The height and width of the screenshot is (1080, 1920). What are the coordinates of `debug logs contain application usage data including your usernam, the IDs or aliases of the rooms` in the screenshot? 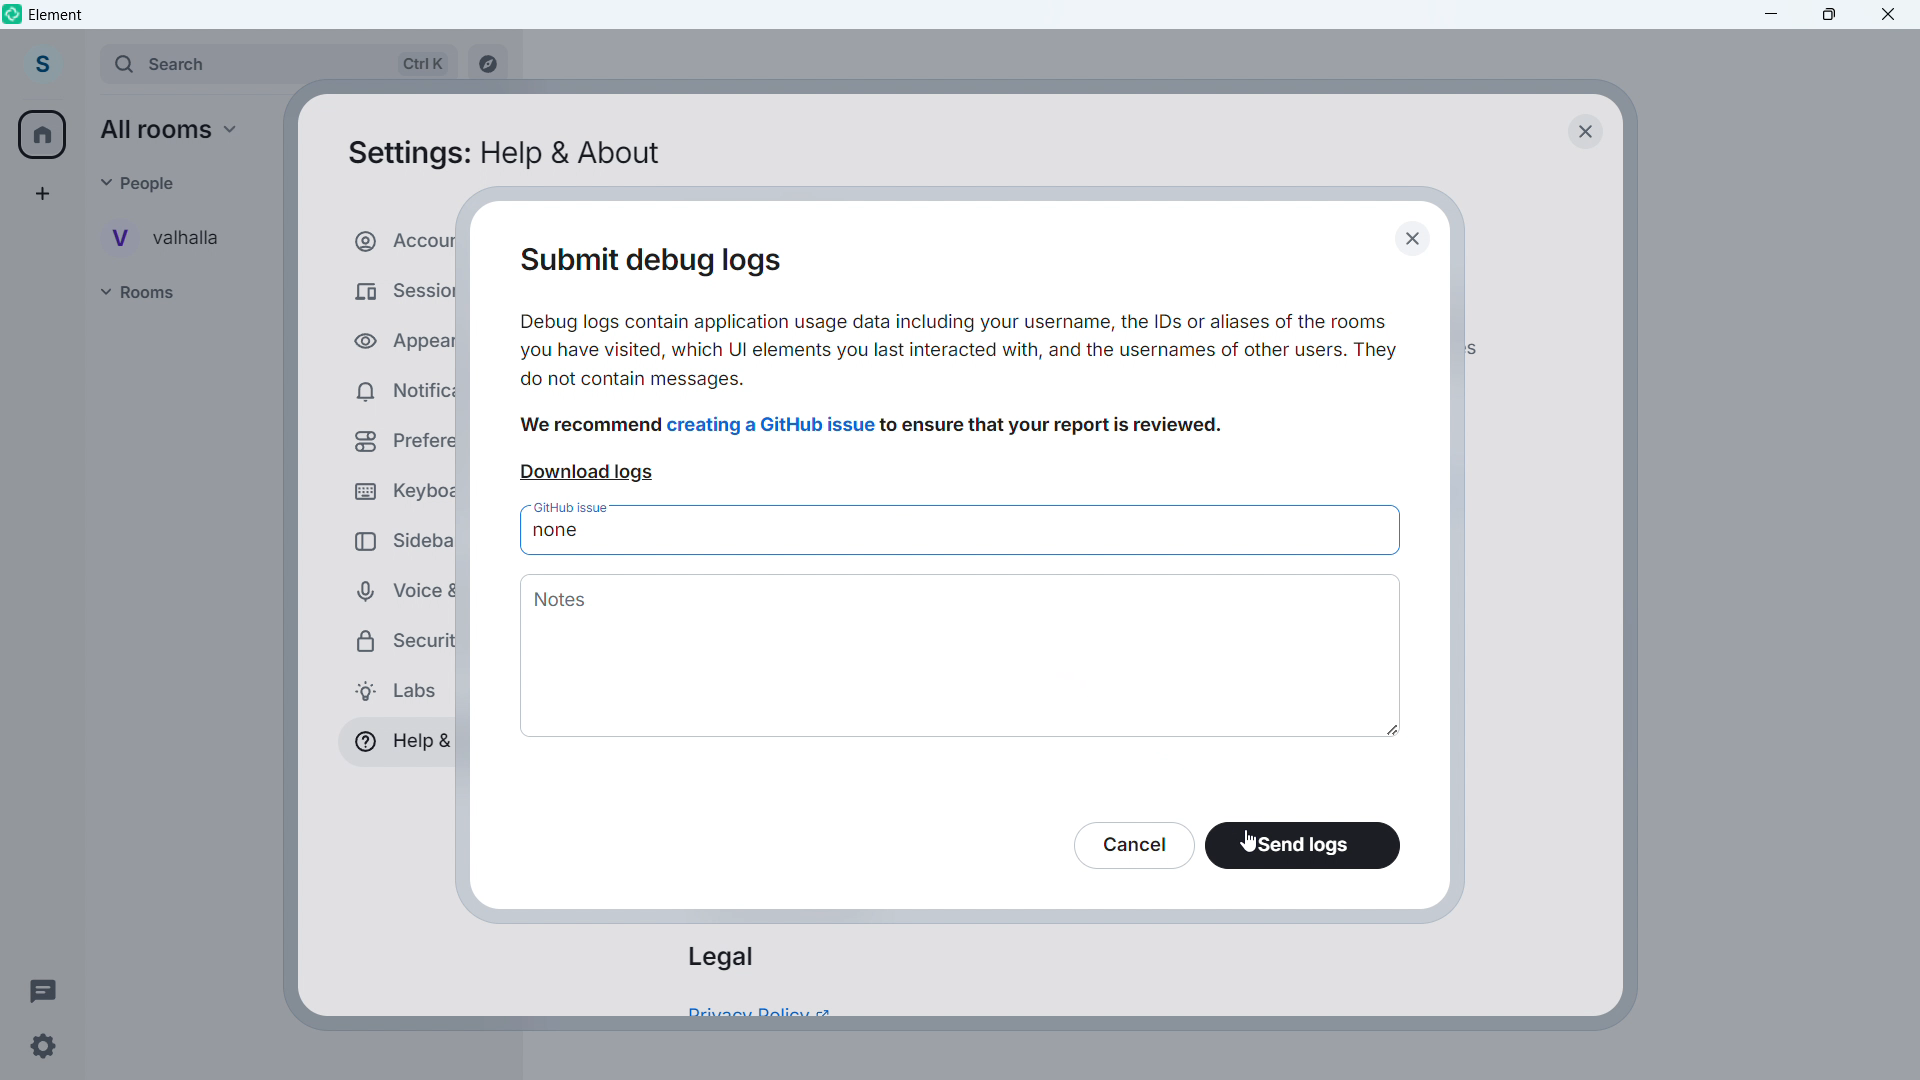 It's located at (958, 322).